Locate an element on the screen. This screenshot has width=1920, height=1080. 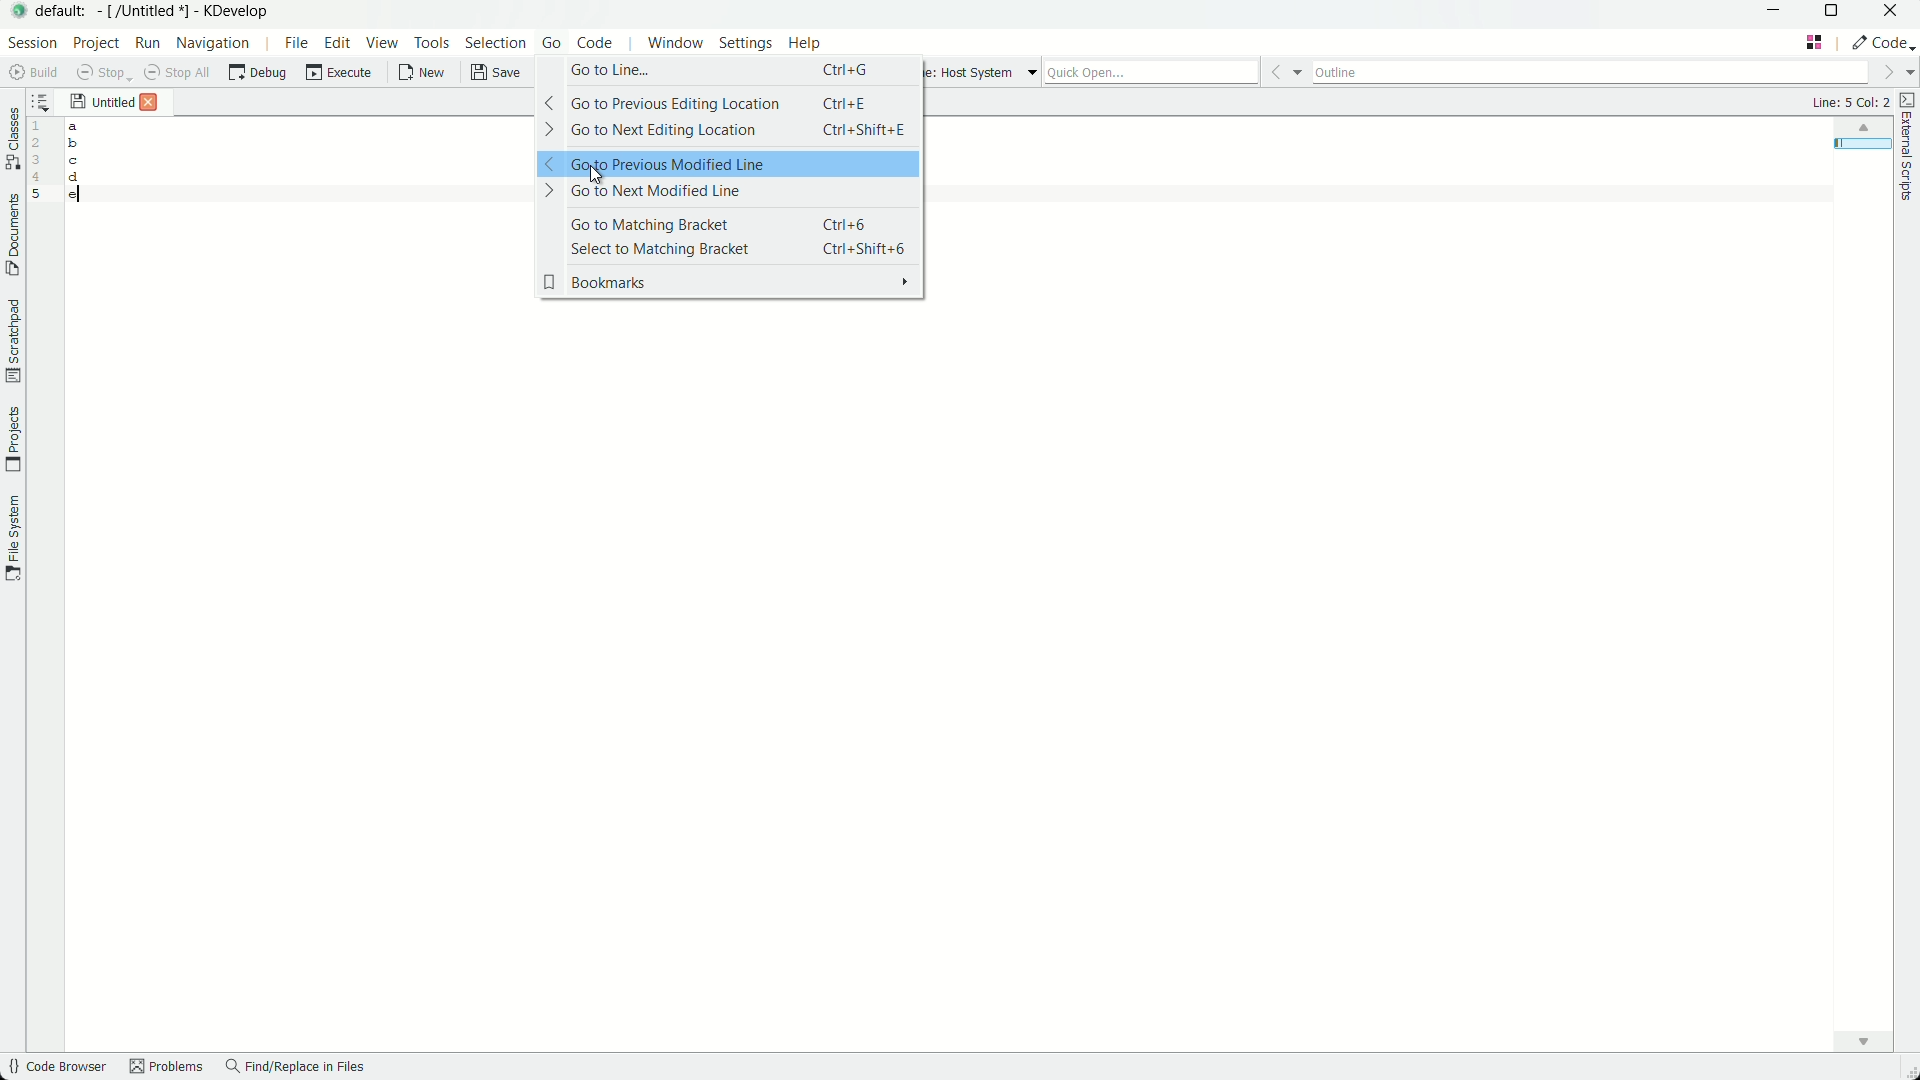
navigation is located at coordinates (213, 44).